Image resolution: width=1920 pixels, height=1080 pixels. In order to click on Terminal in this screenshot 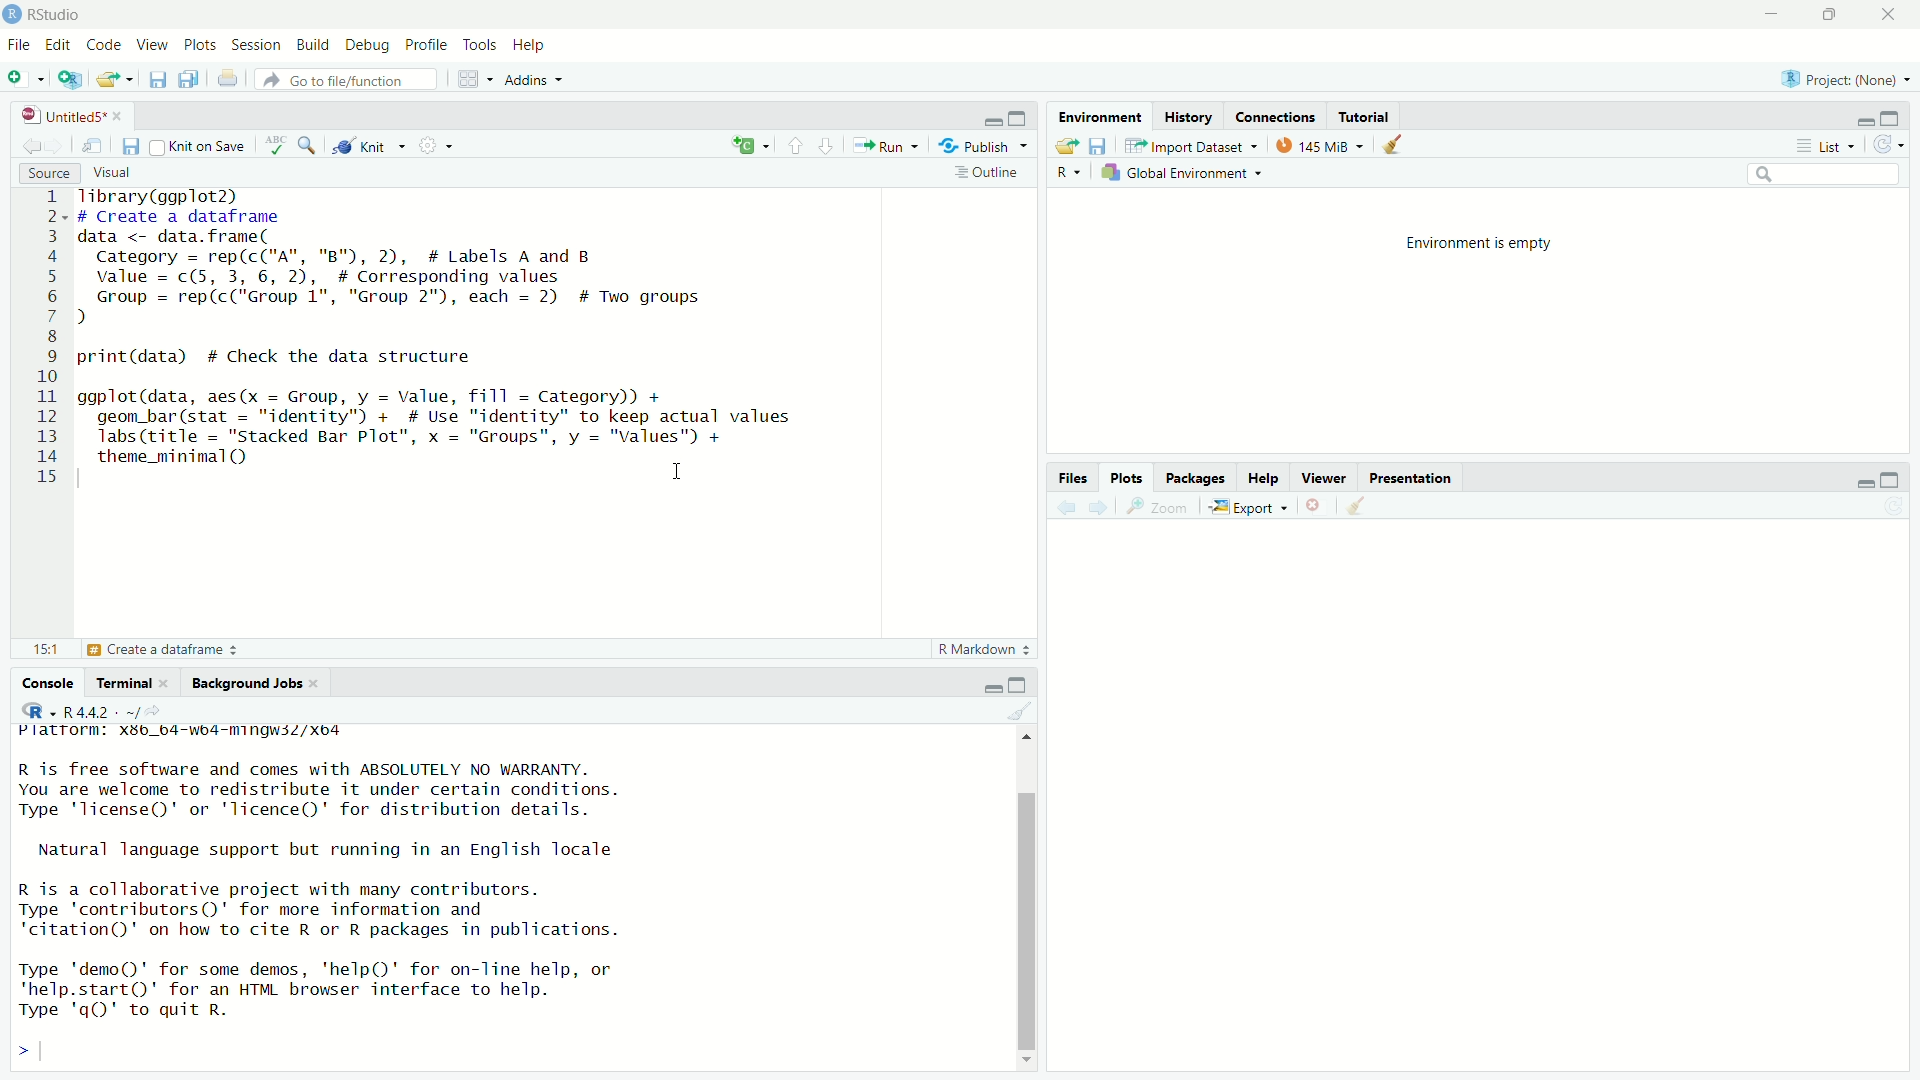, I will do `click(133, 681)`.